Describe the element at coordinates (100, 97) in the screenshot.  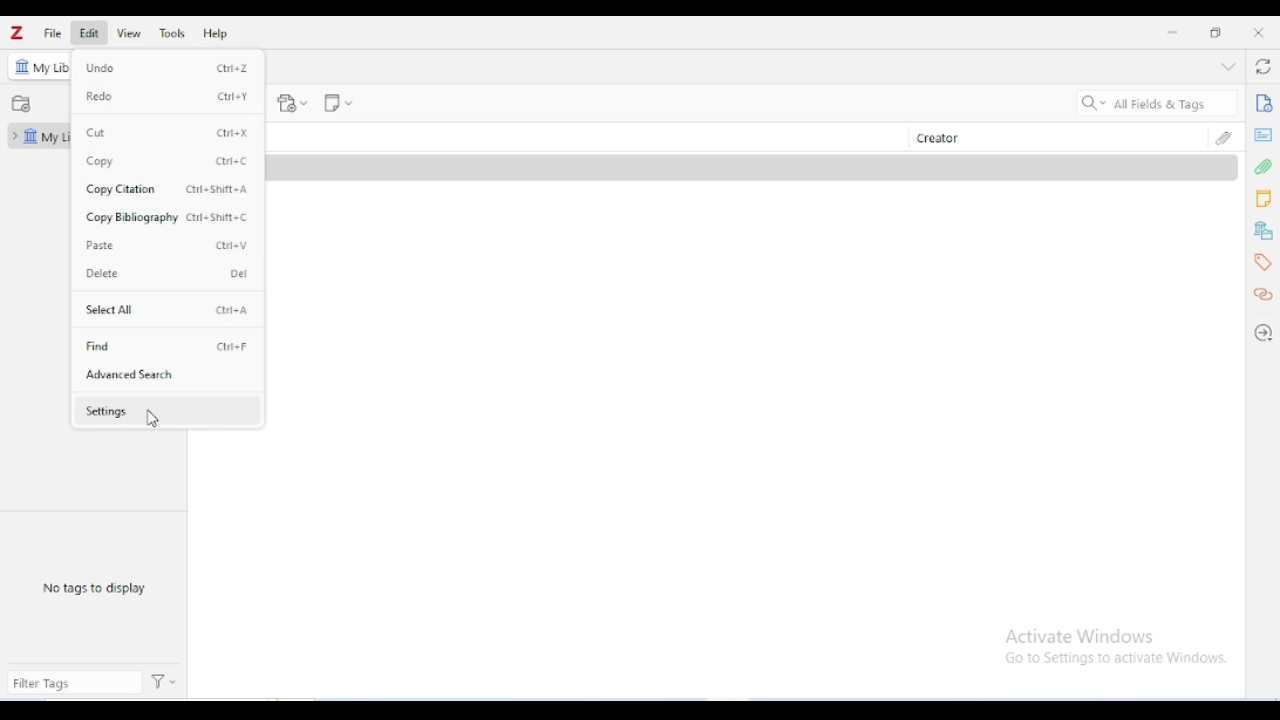
I see `redo` at that location.